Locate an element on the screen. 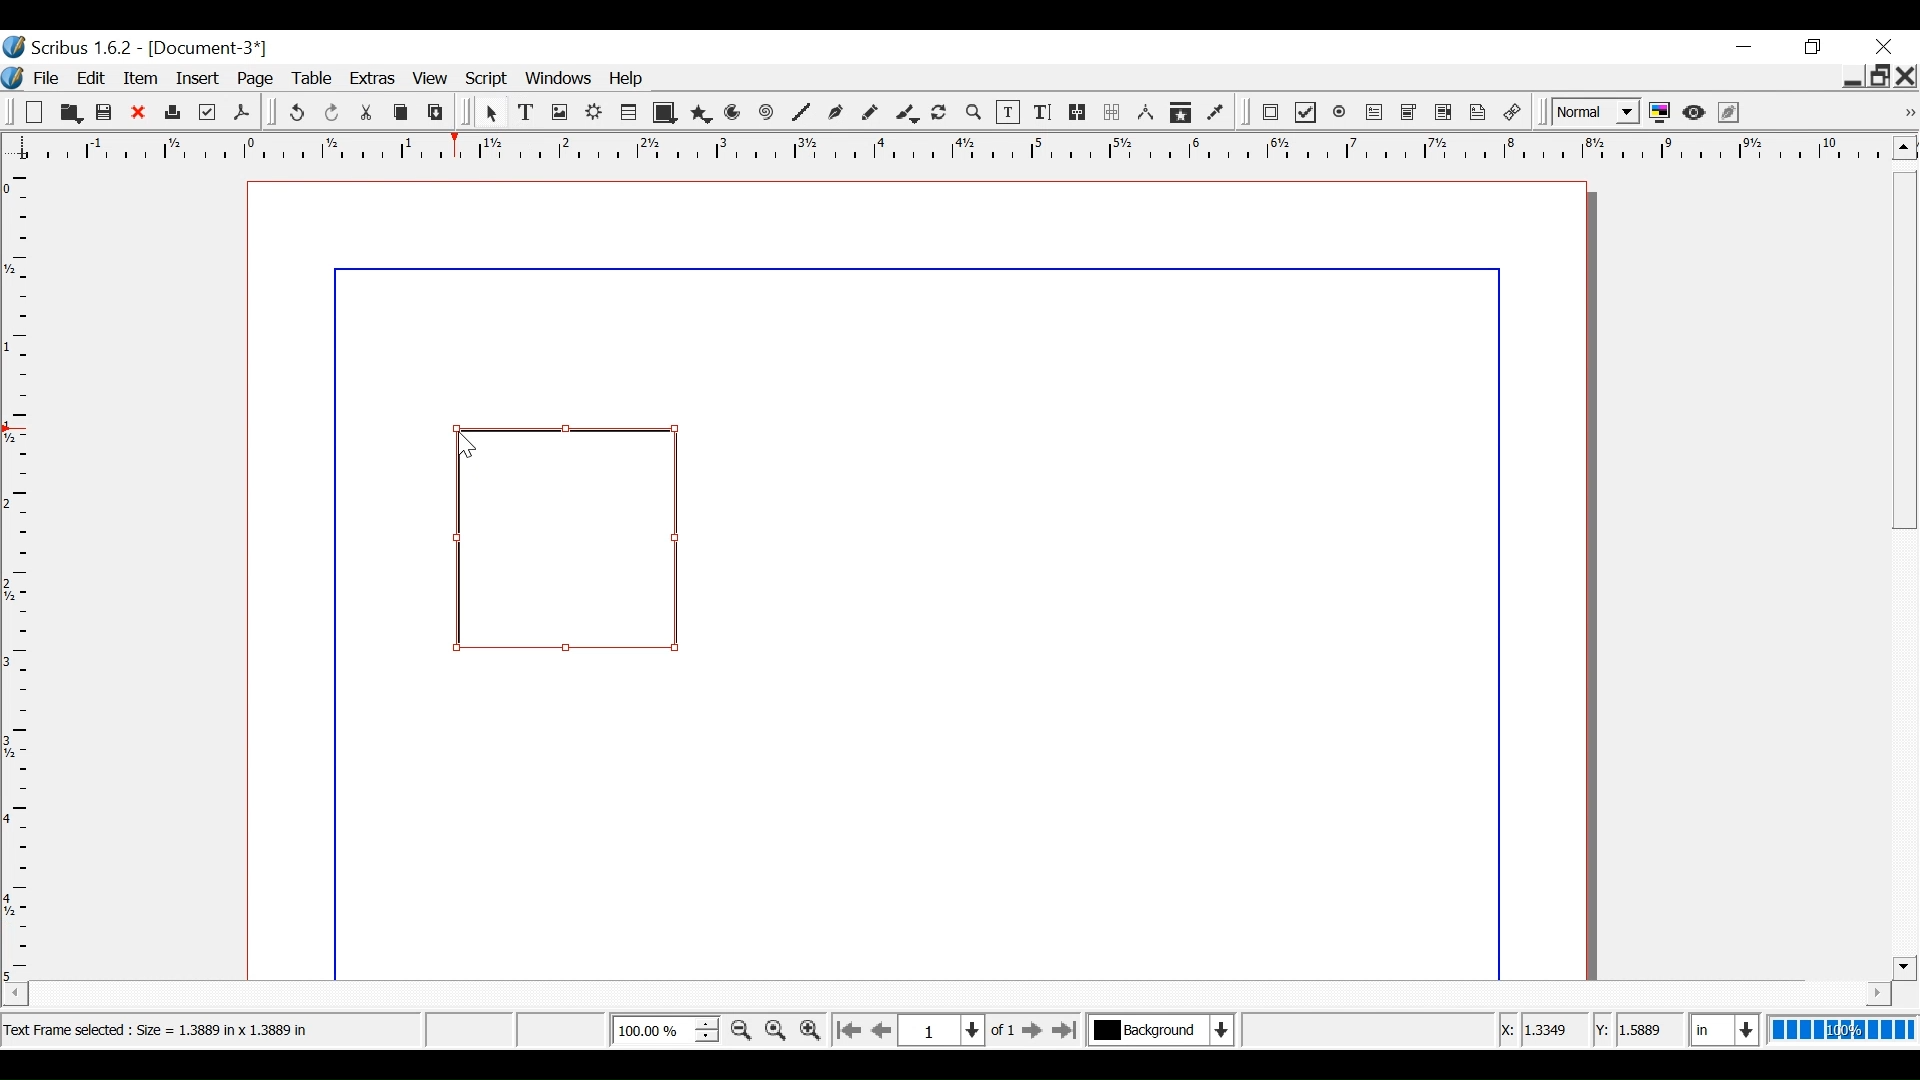 The height and width of the screenshot is (1080, 1920). Edit in Preview mode is located at coordinates (1731, 112).